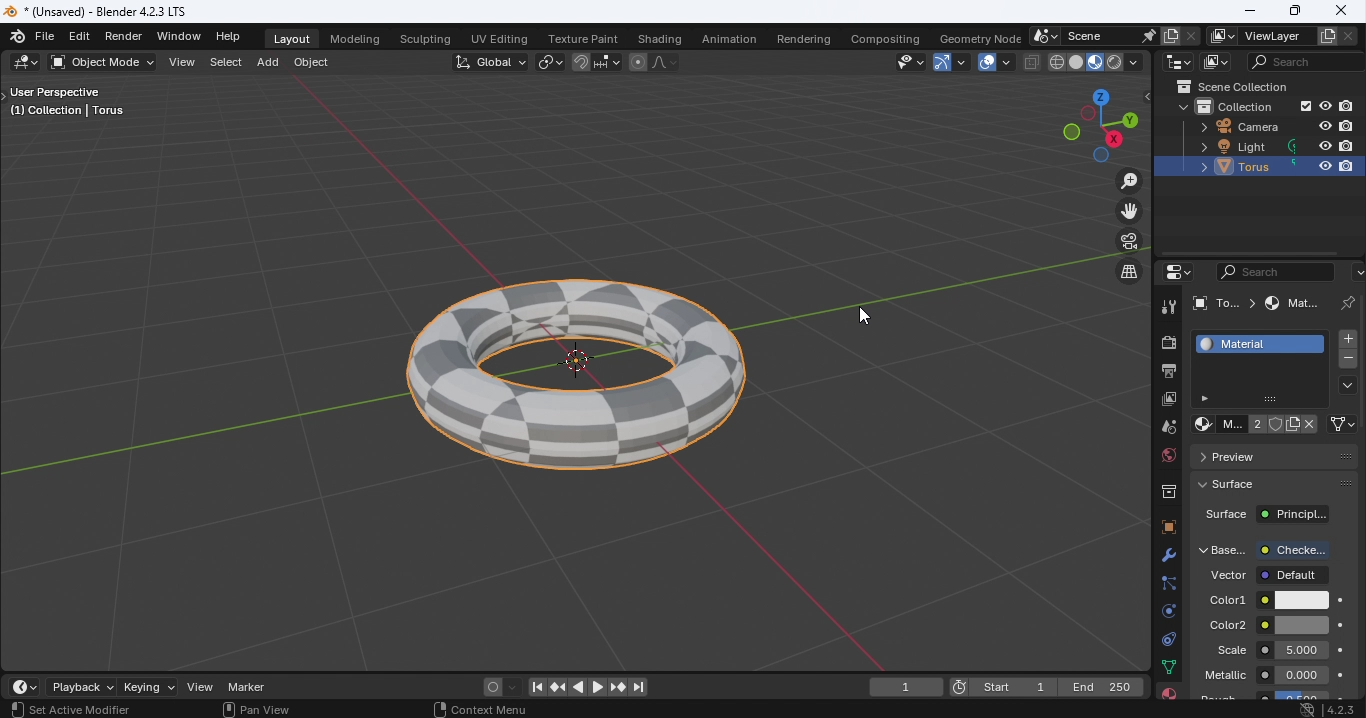 The width and height of the screenshot is (1366, 718). I want to click on Selectability and Visibilty, so click(882, 63).